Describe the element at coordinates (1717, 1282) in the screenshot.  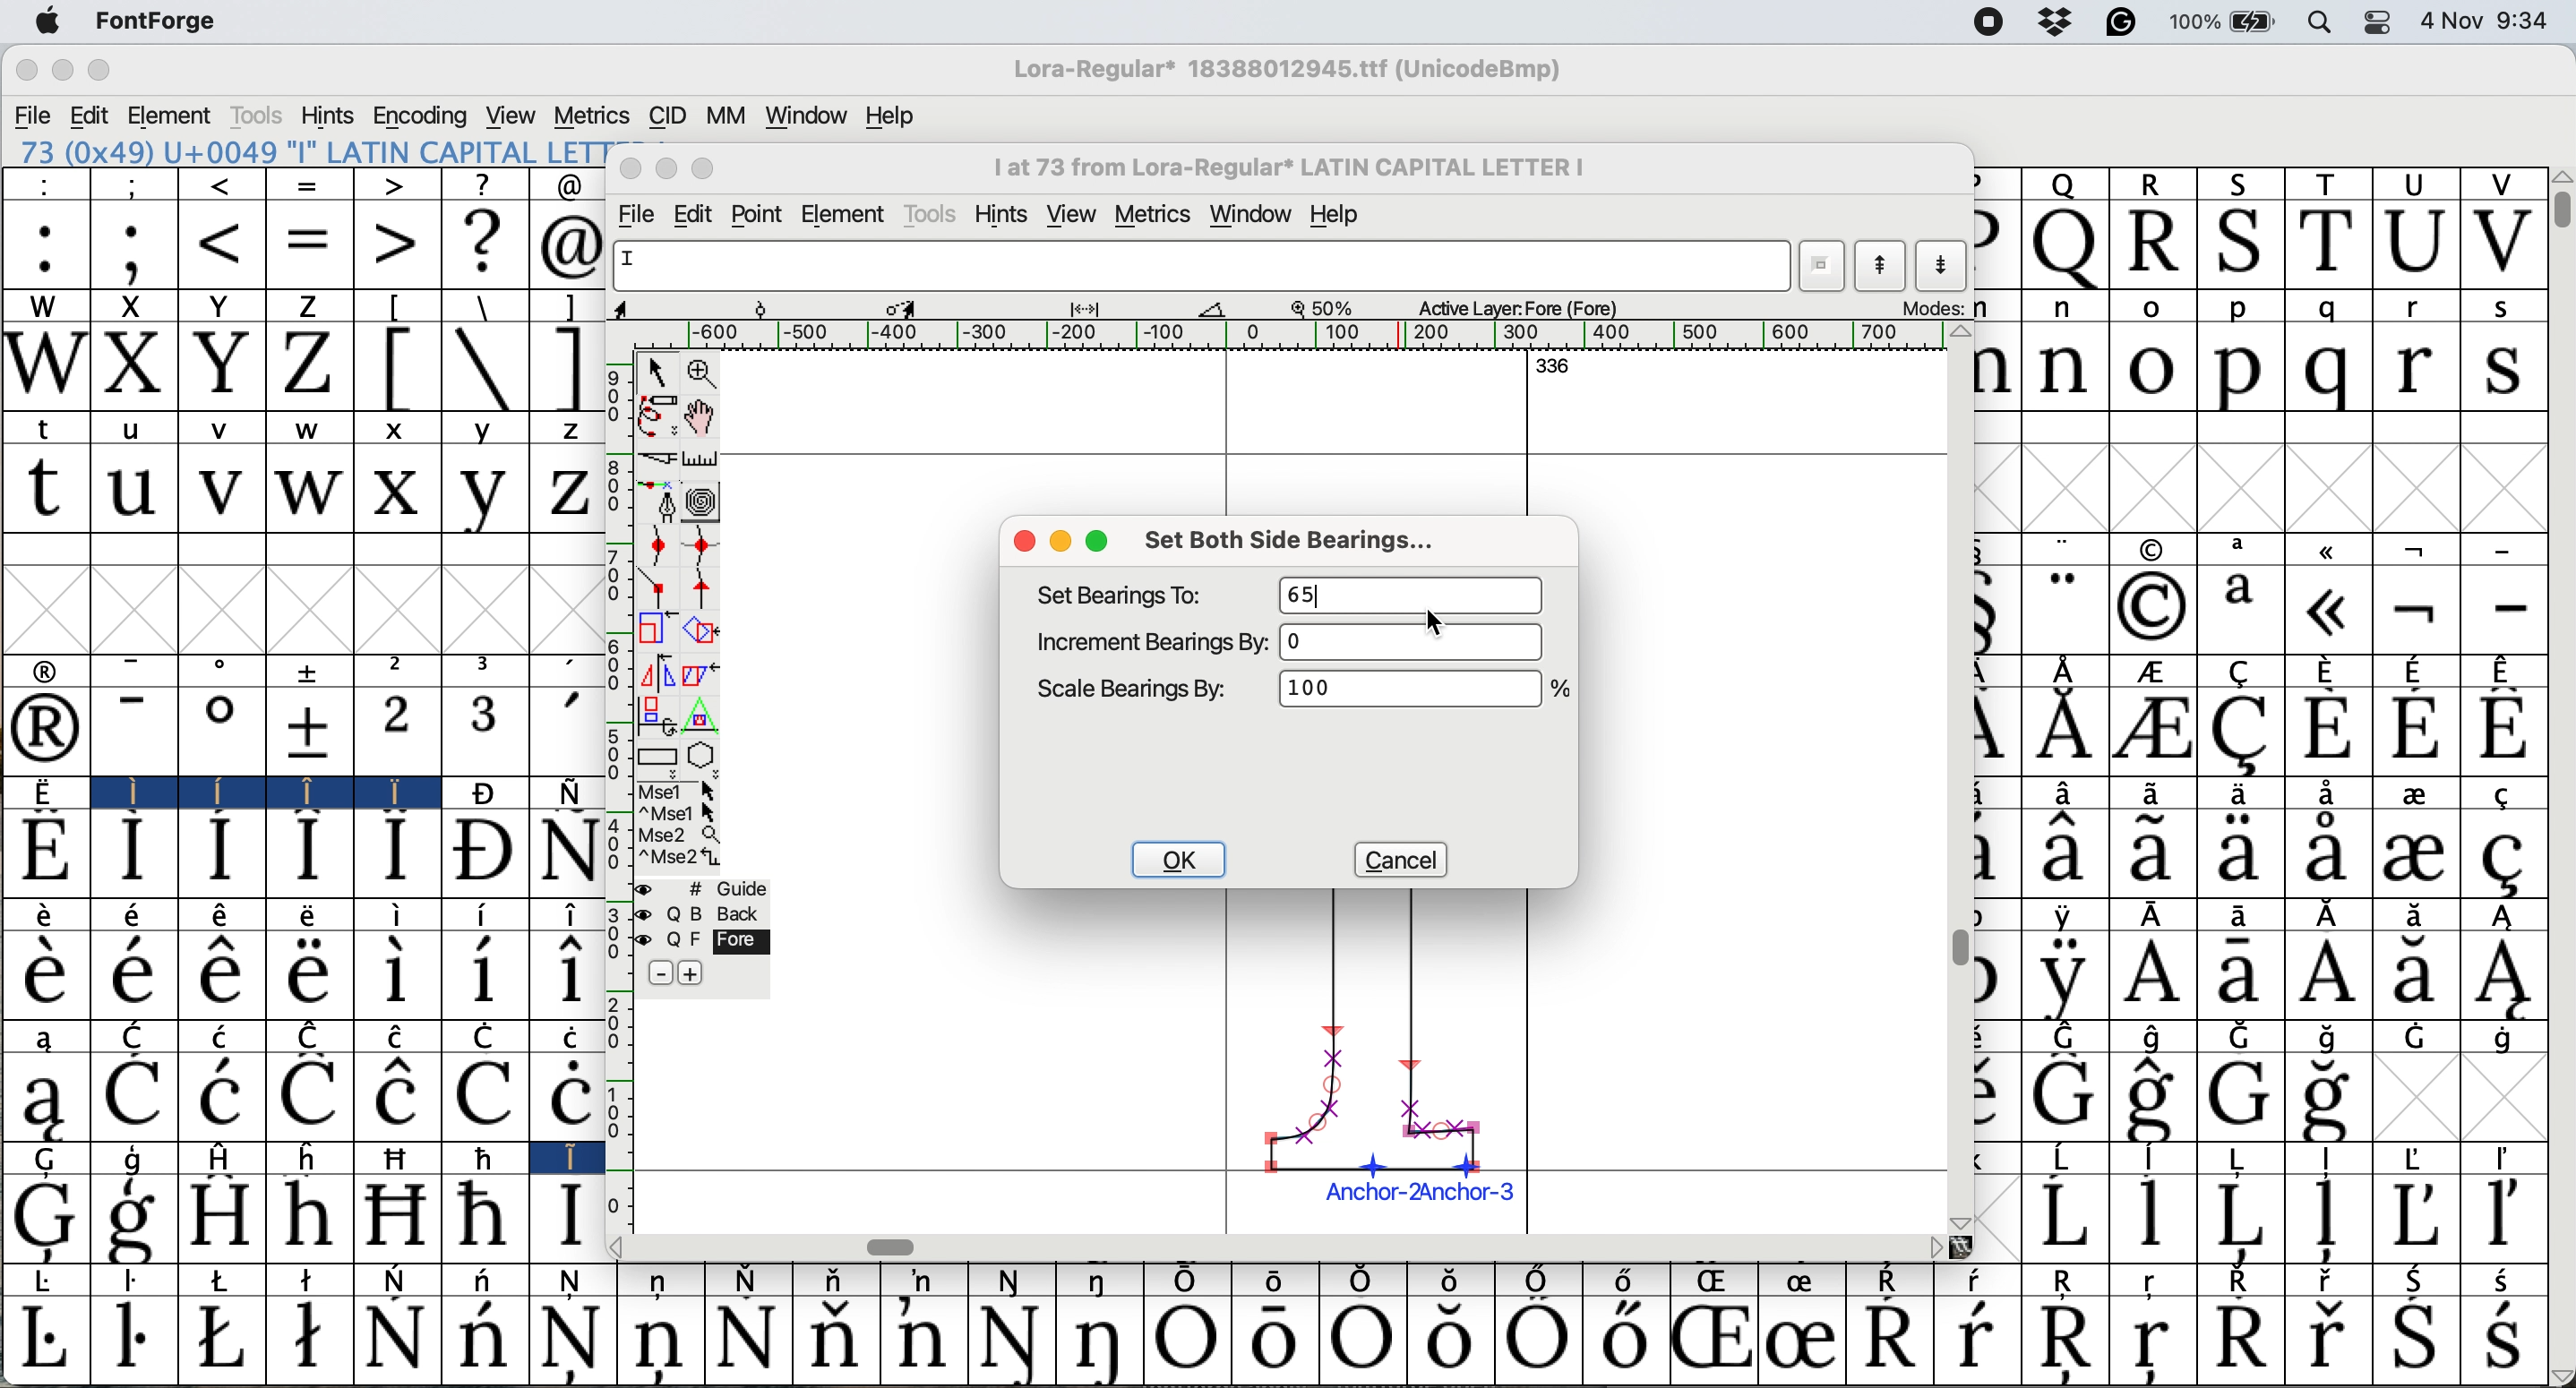
I see `Symbol` at that location.